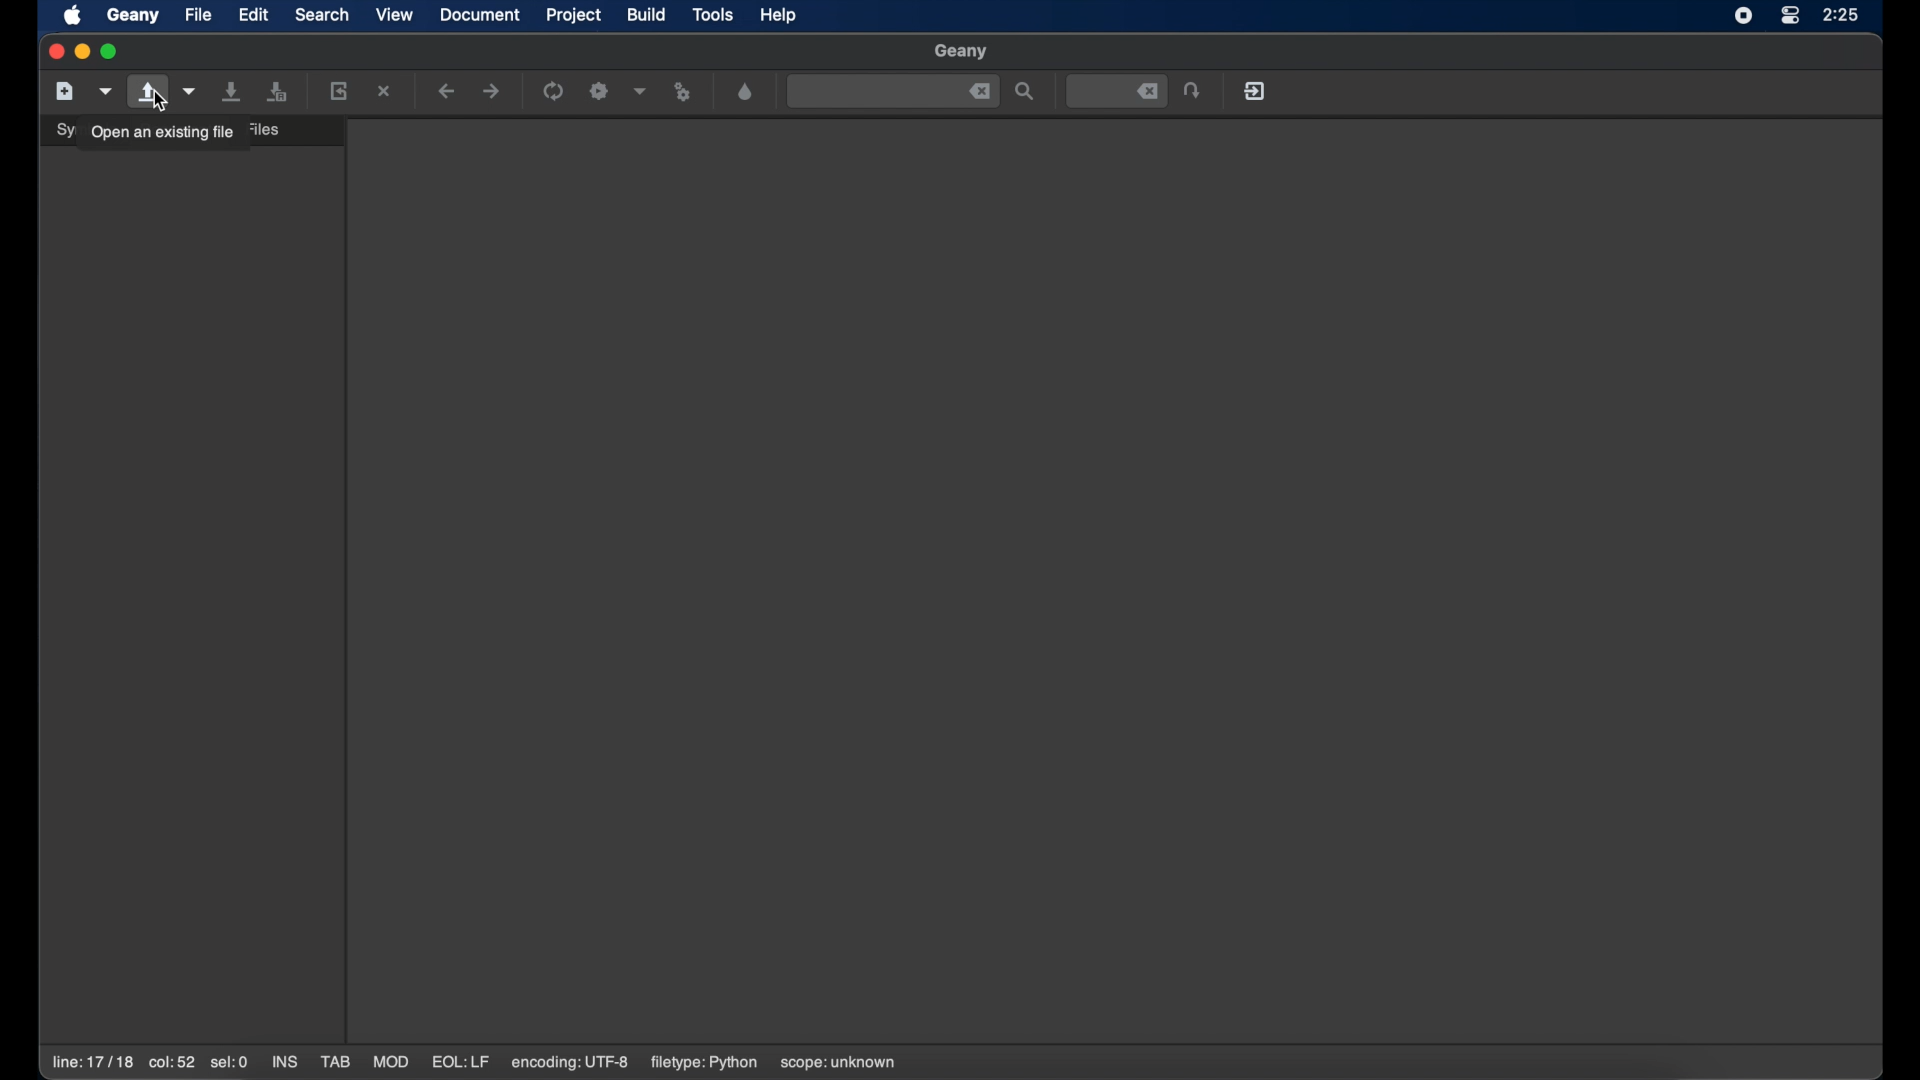 The width and height of the screenshot is (1920, 1080). I want to click on filetype: python, so click(702, 1062).